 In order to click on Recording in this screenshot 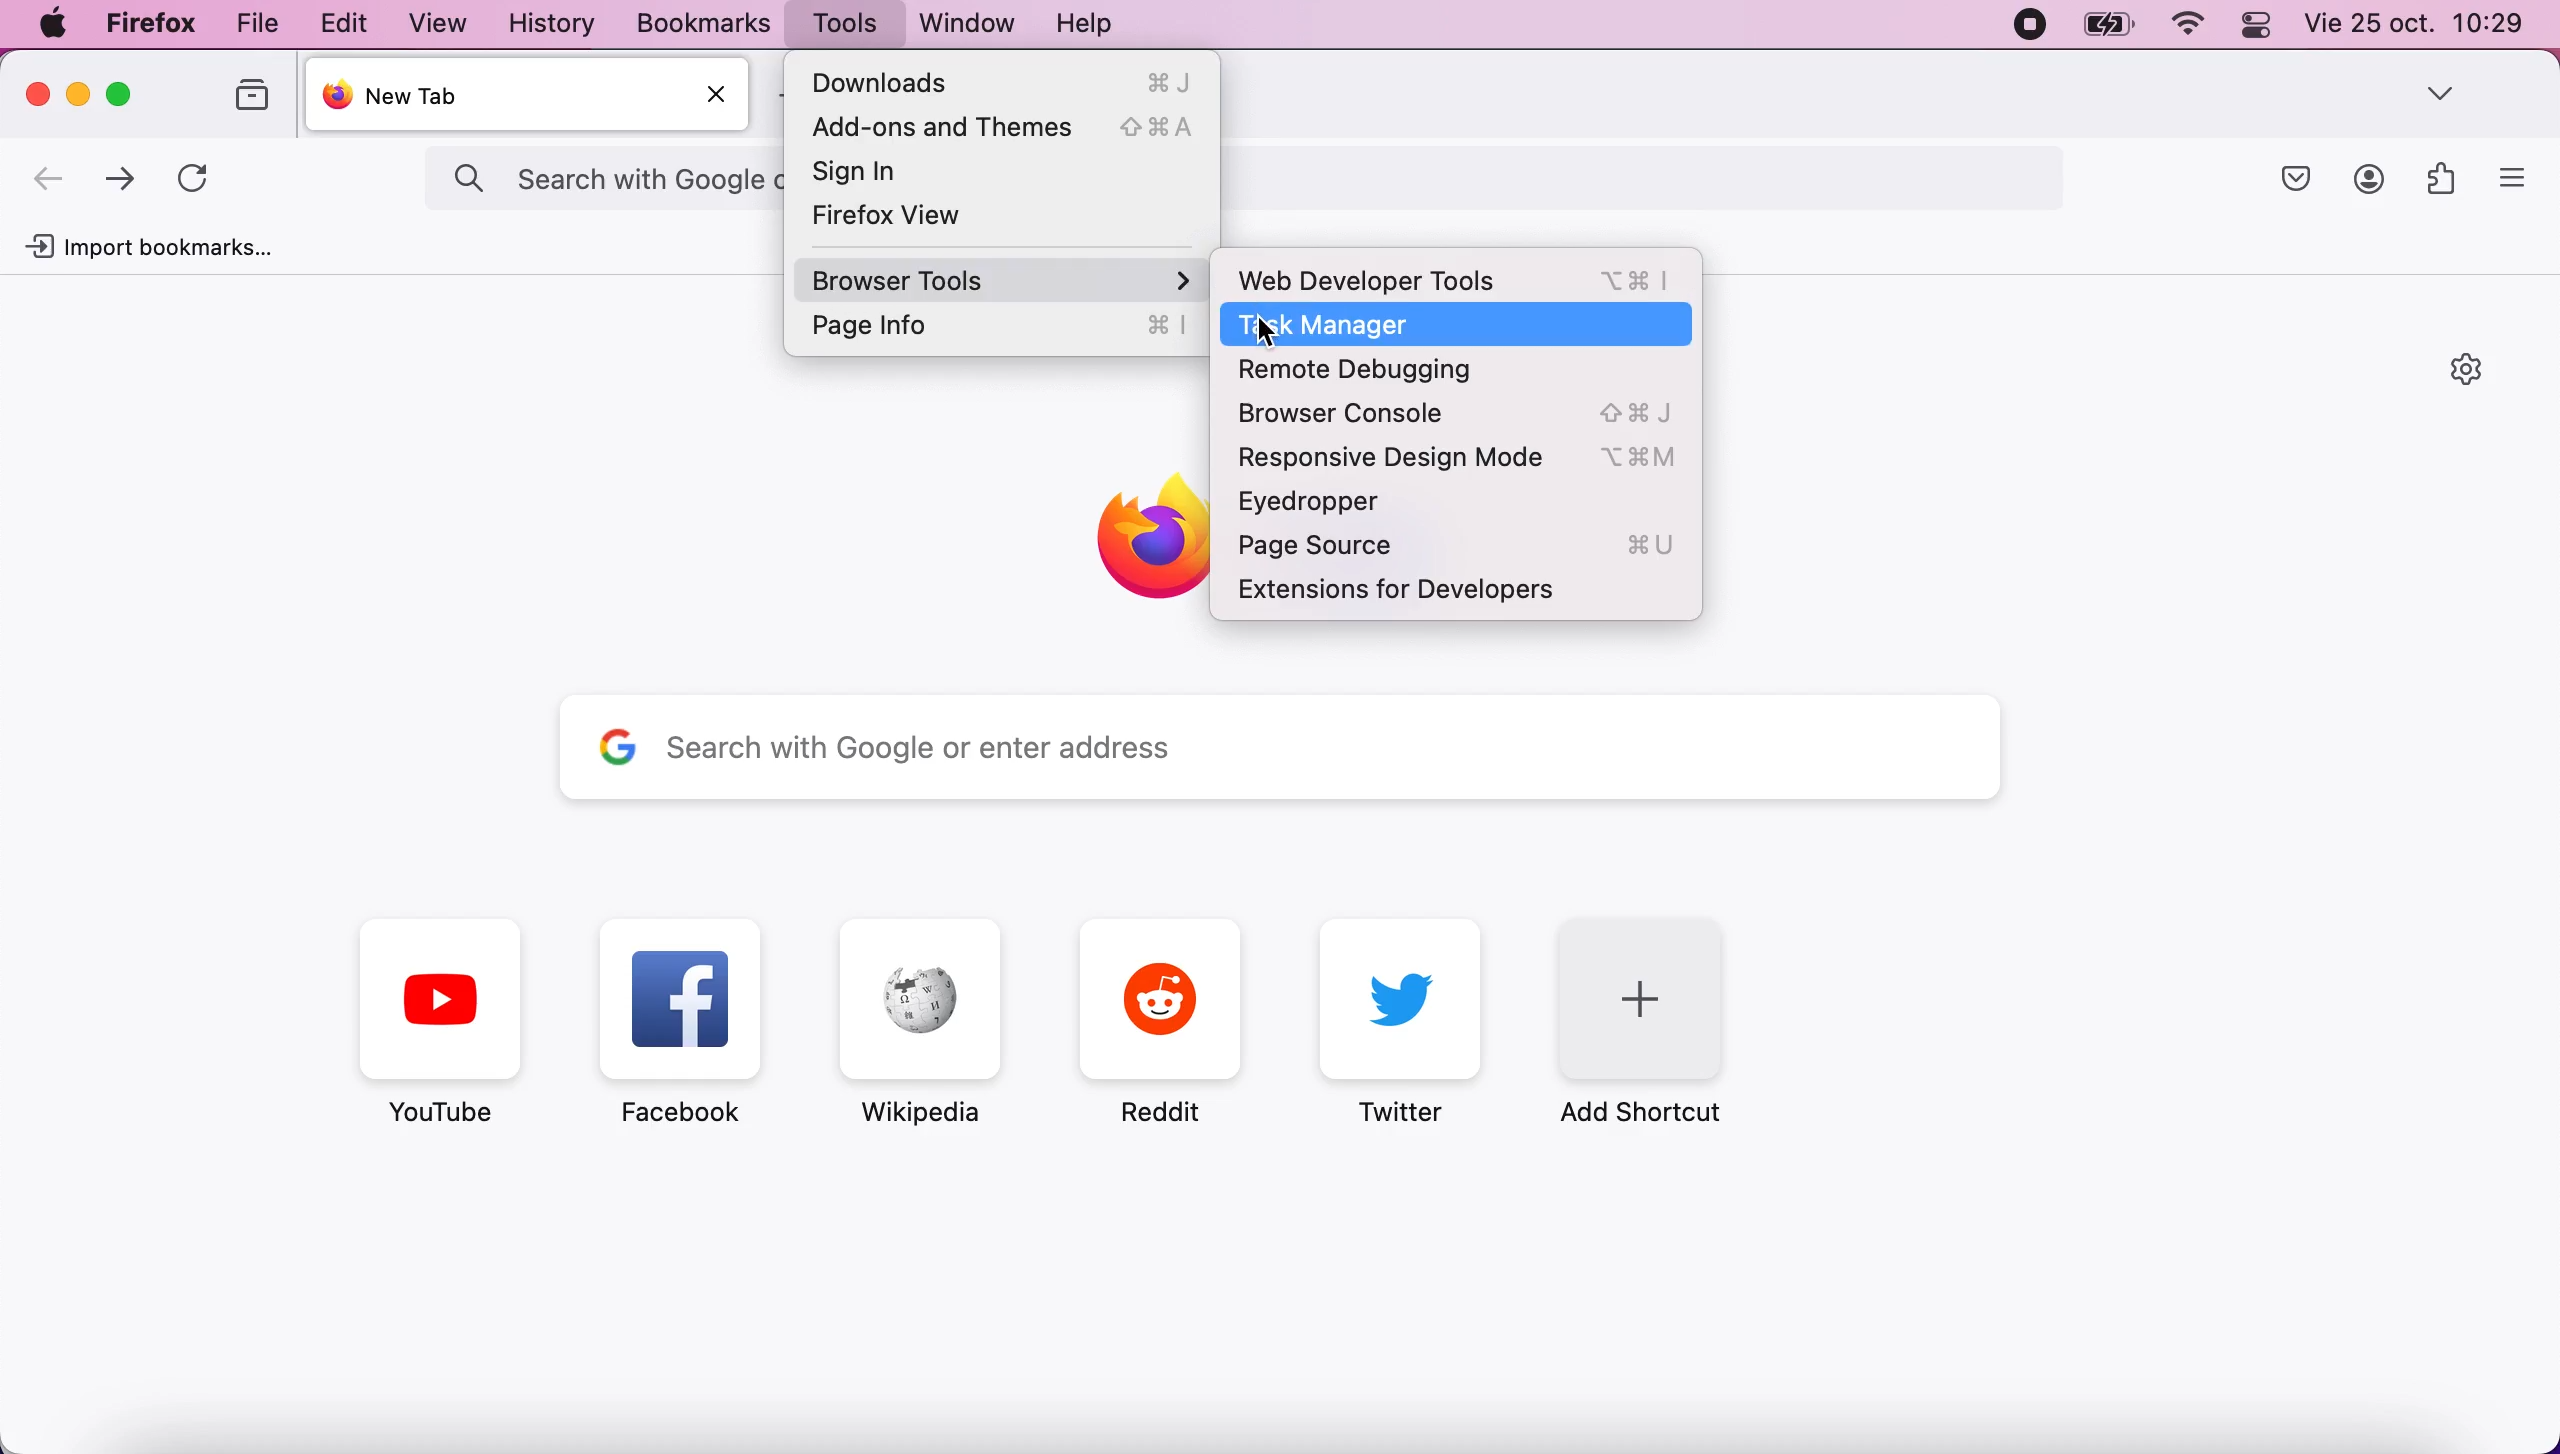, I will do `click(2032, 25)`.